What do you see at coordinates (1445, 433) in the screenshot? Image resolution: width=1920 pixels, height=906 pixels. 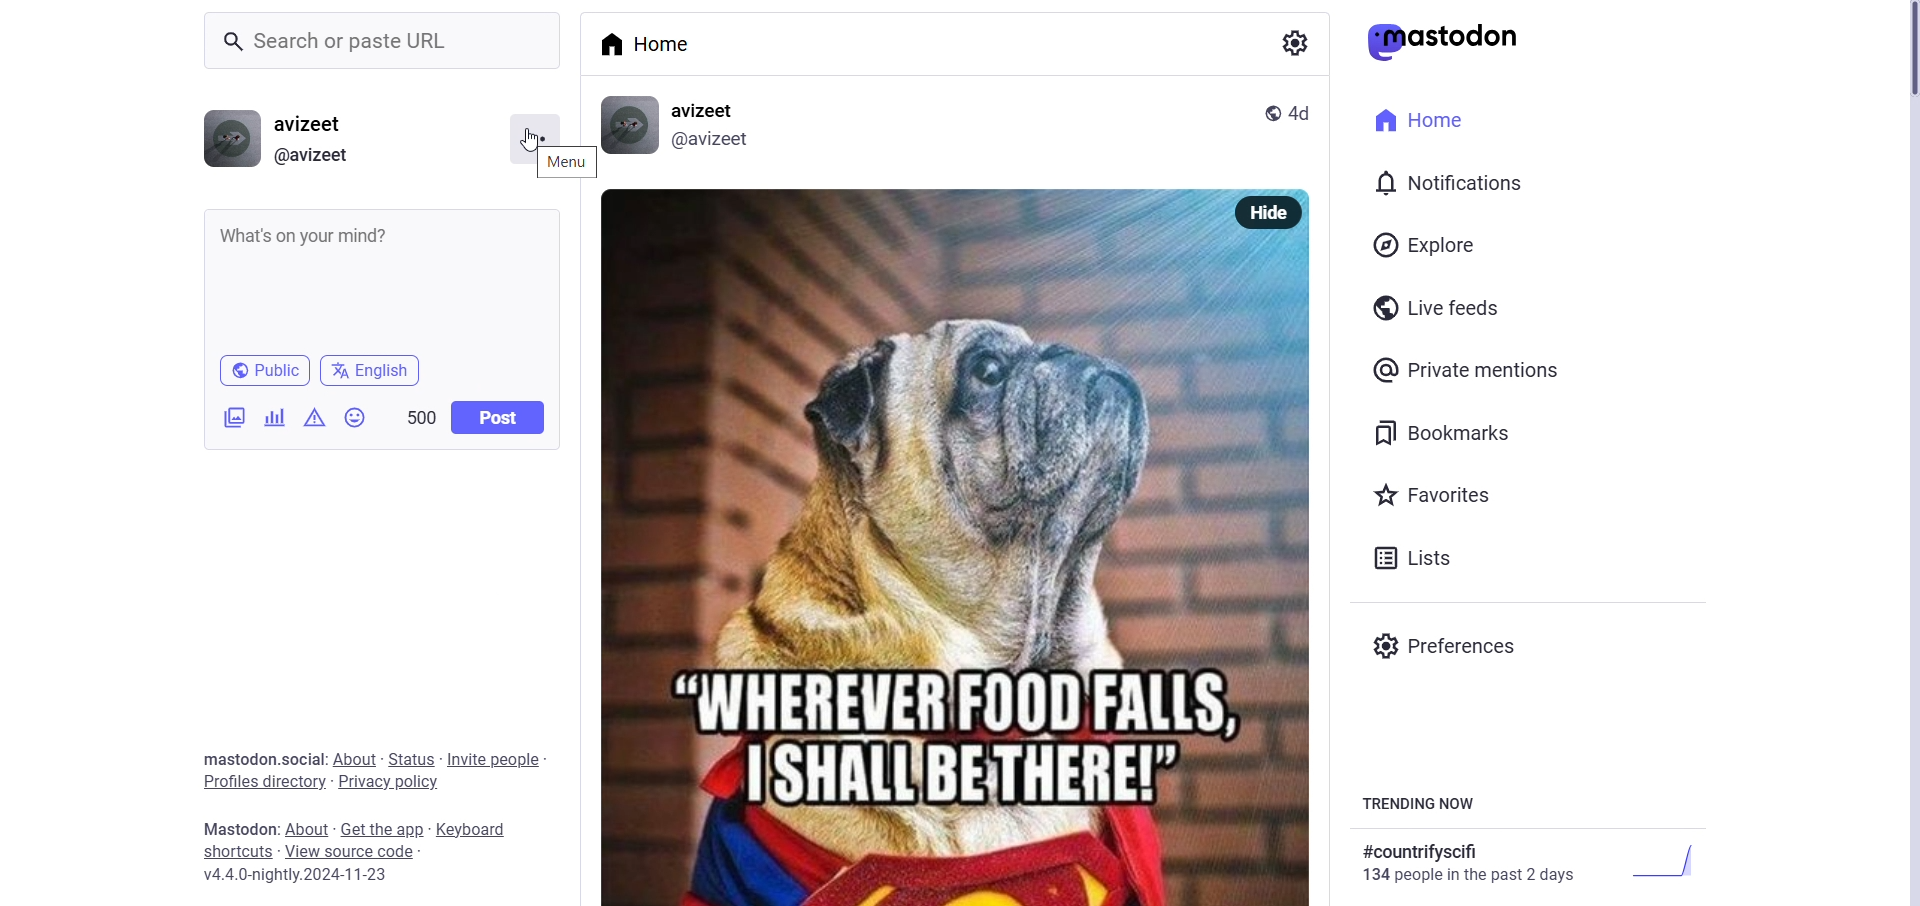 I see `bookmark` at bounding box center [1445, 433].